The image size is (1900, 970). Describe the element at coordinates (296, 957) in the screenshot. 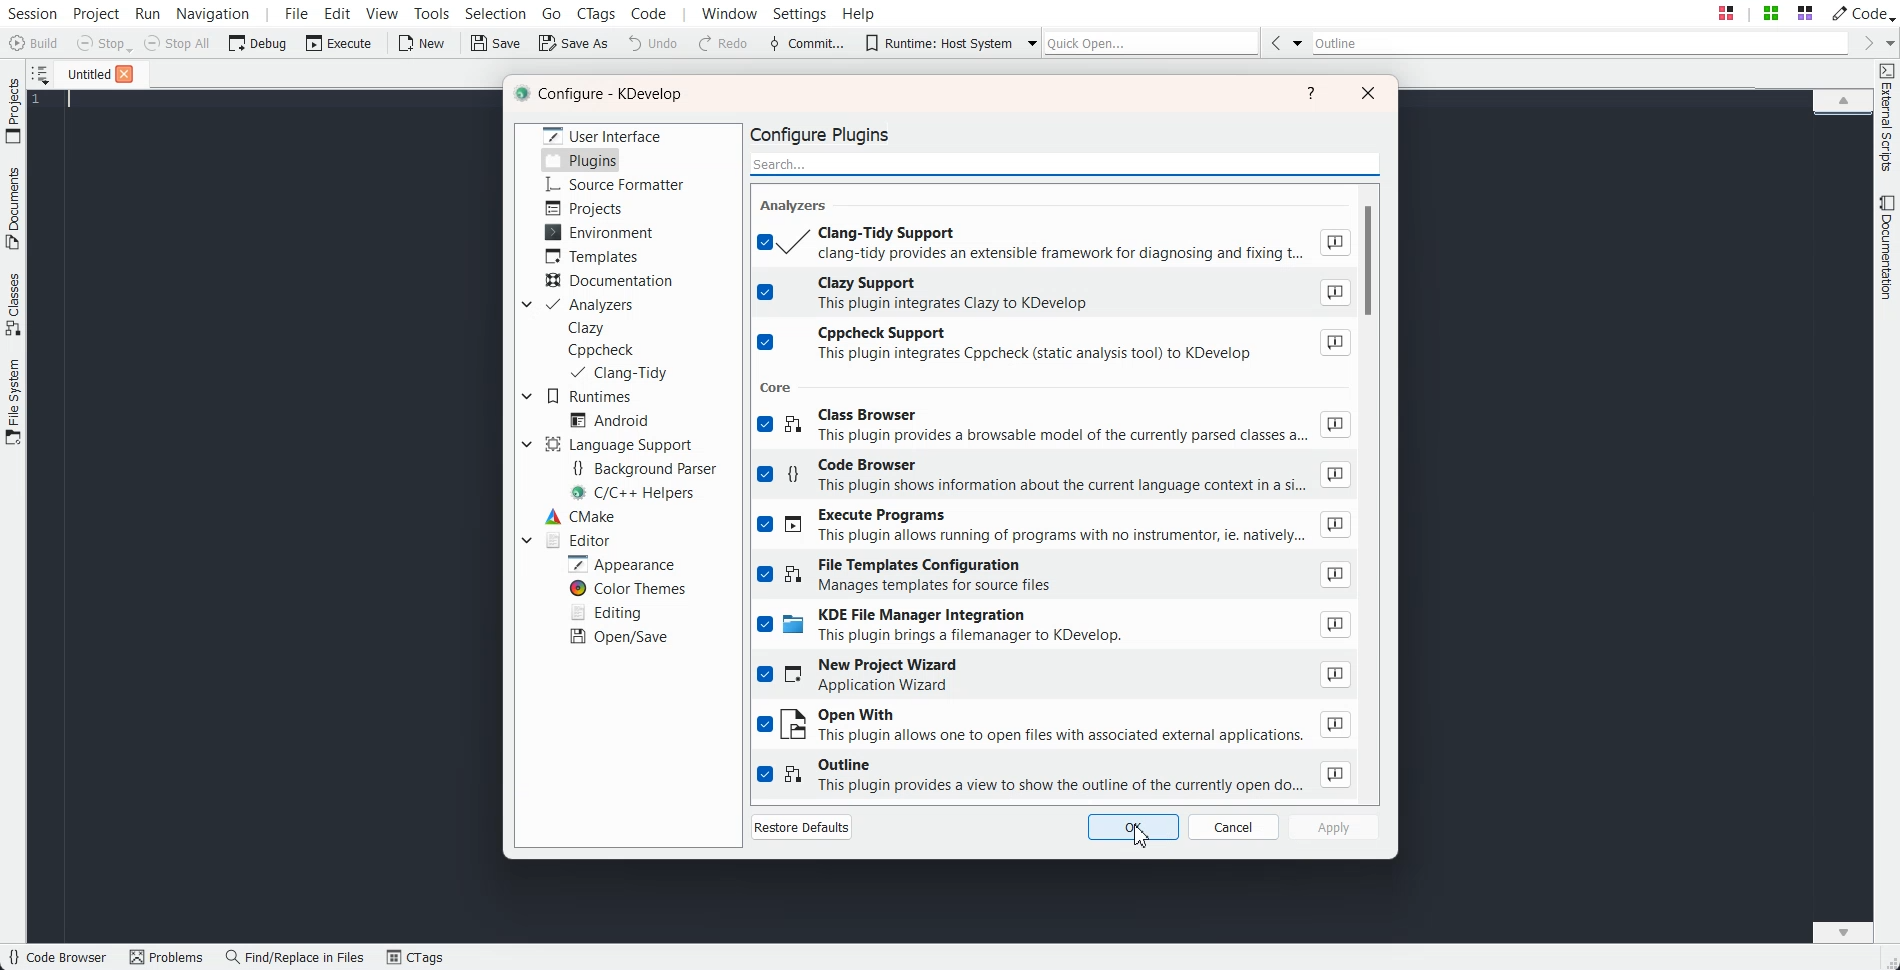

I see `Find/Replace in files` at that location.